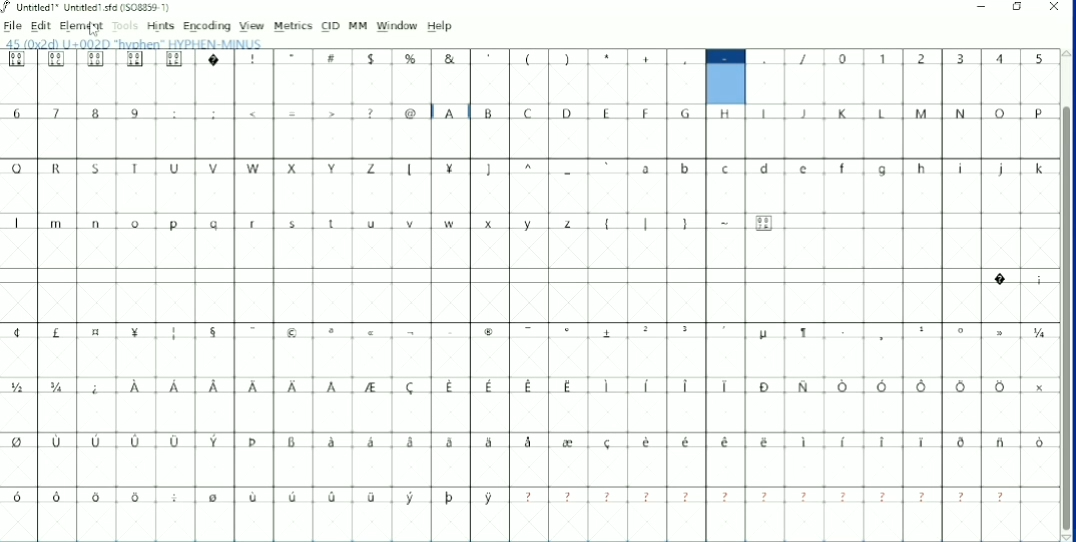  What do you see at coordinates (160, 26) in the screenshot?
I see `Hints` at bounding box center [160, 26].